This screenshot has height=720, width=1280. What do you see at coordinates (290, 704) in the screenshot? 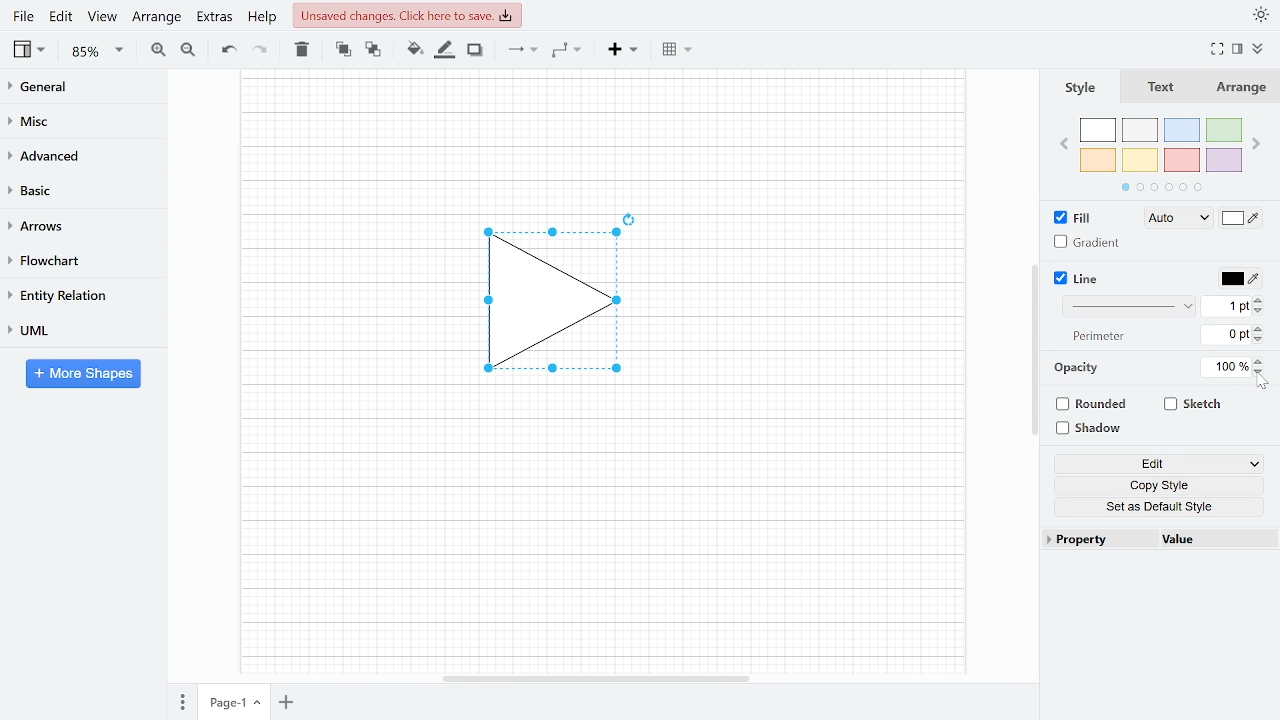
I see `Add page` at bounding box center [290, 704].